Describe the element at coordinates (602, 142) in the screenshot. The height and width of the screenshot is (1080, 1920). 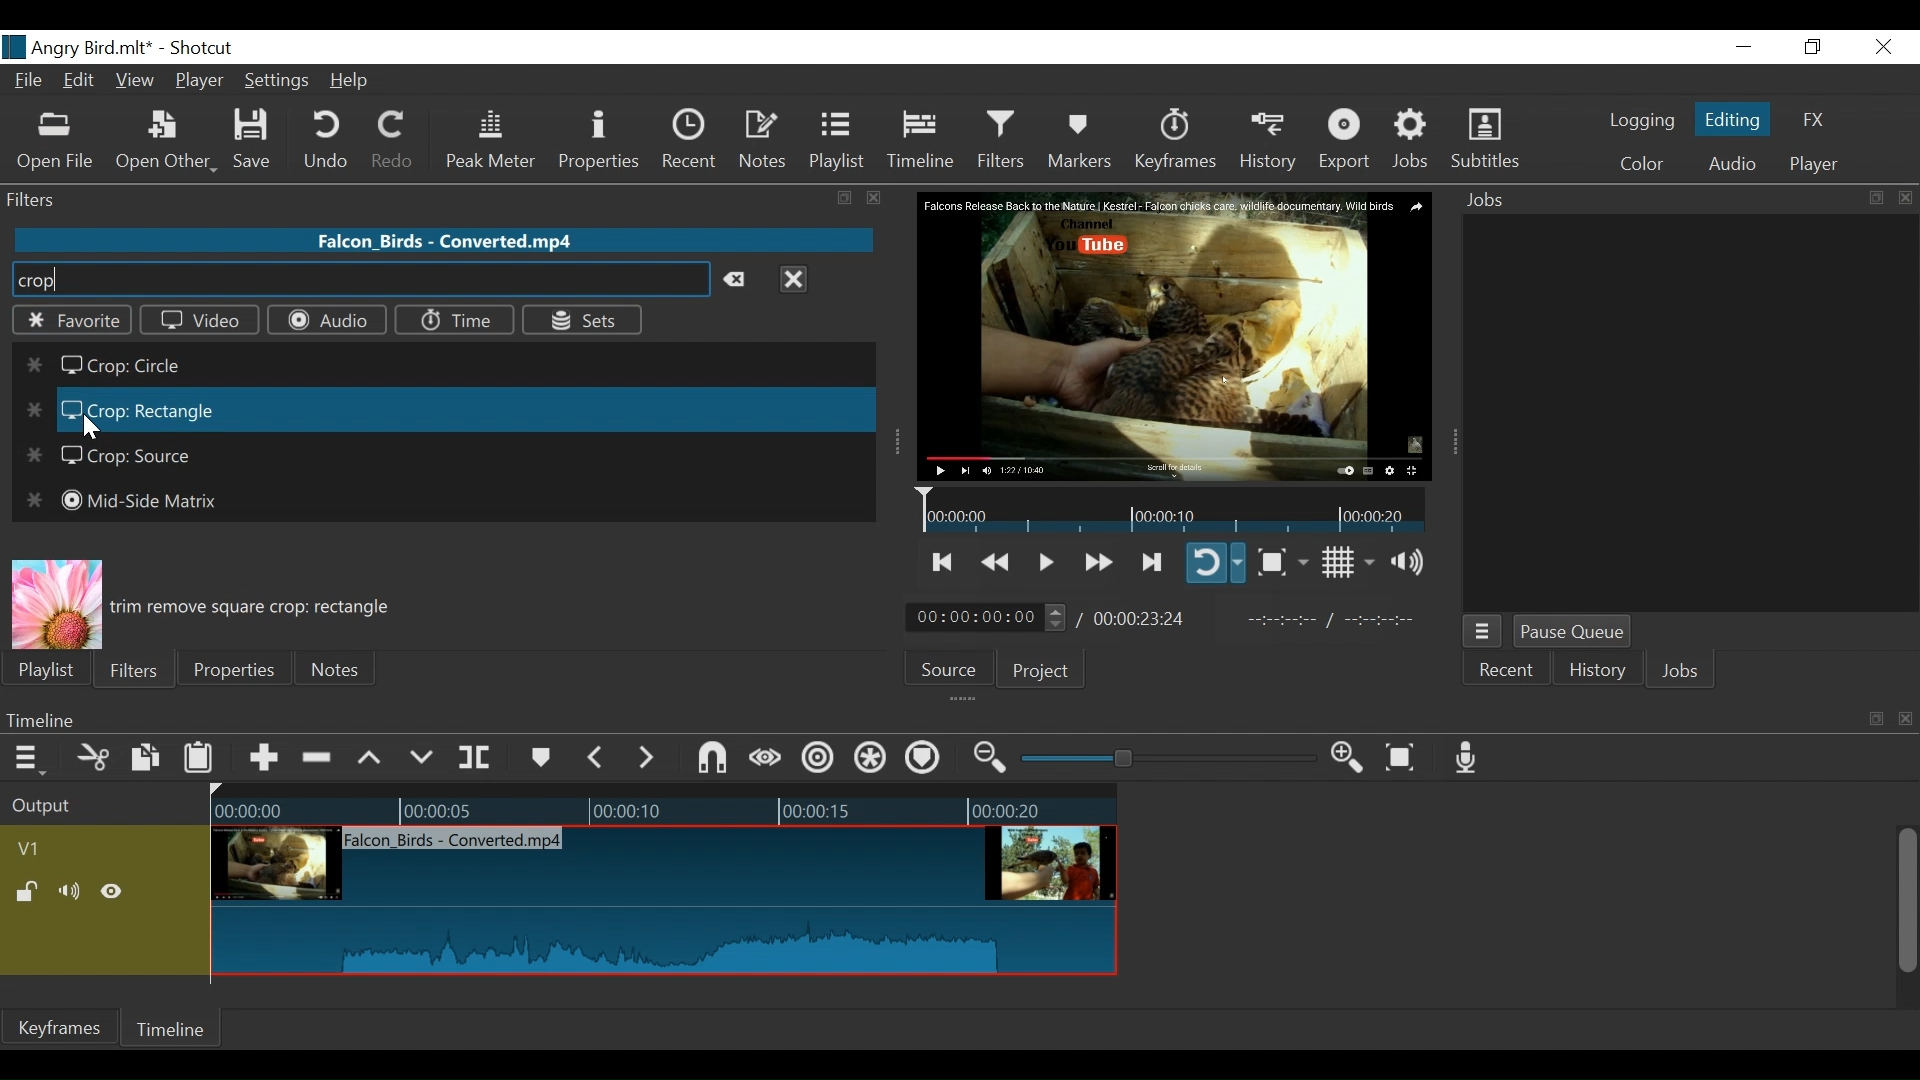
I see `Properties` at that location.